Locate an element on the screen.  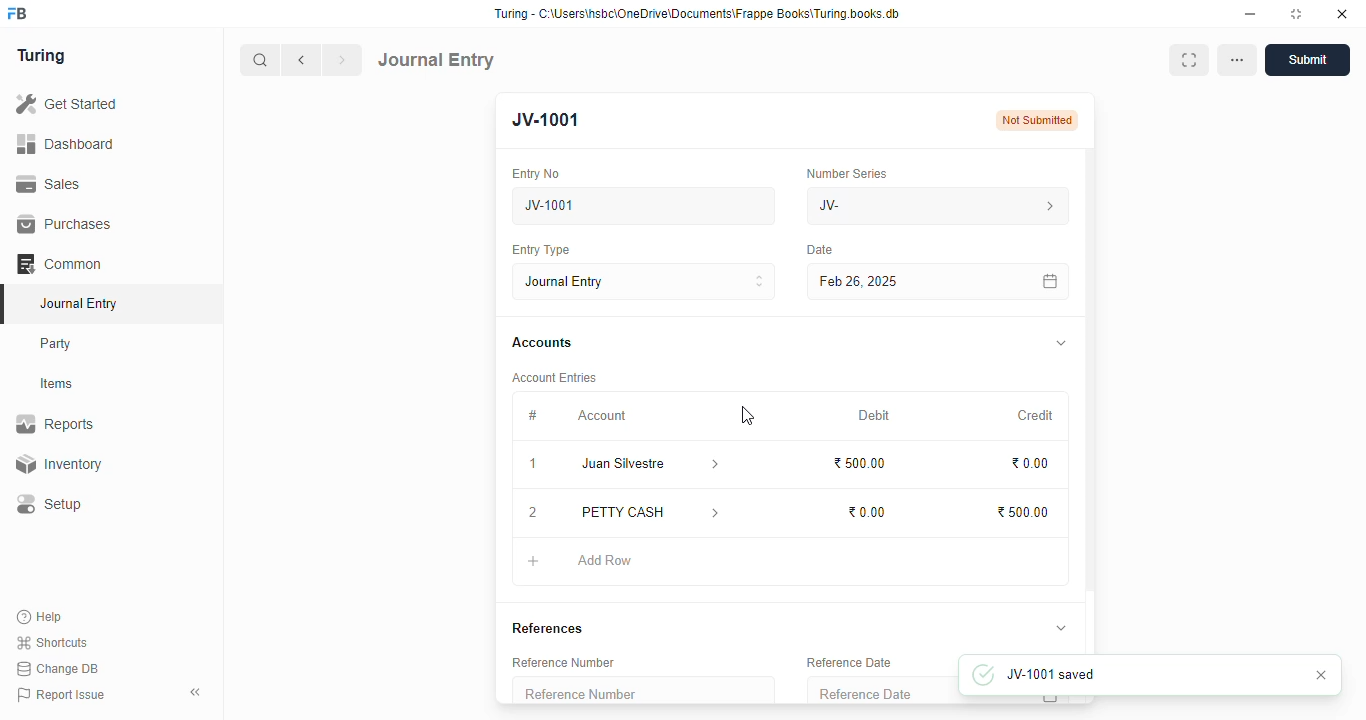
Date is located at coordinates (821, 250).